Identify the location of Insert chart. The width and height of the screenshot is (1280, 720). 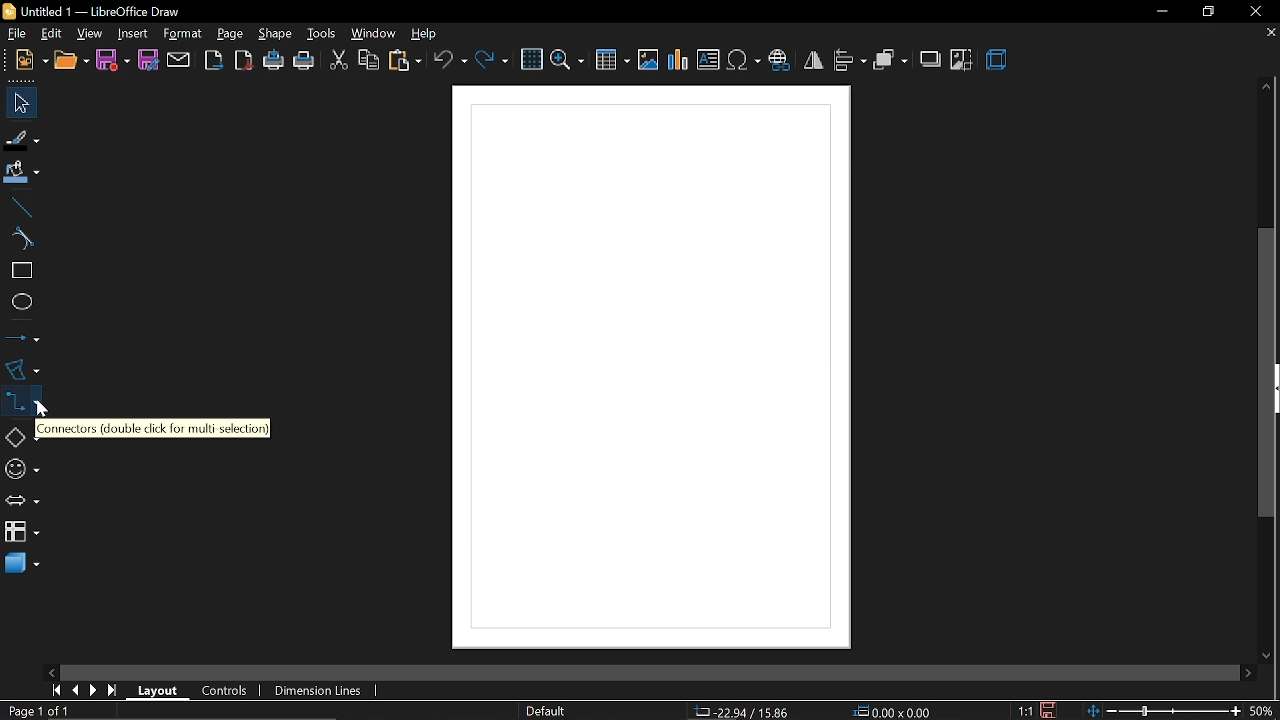
(679, 60).